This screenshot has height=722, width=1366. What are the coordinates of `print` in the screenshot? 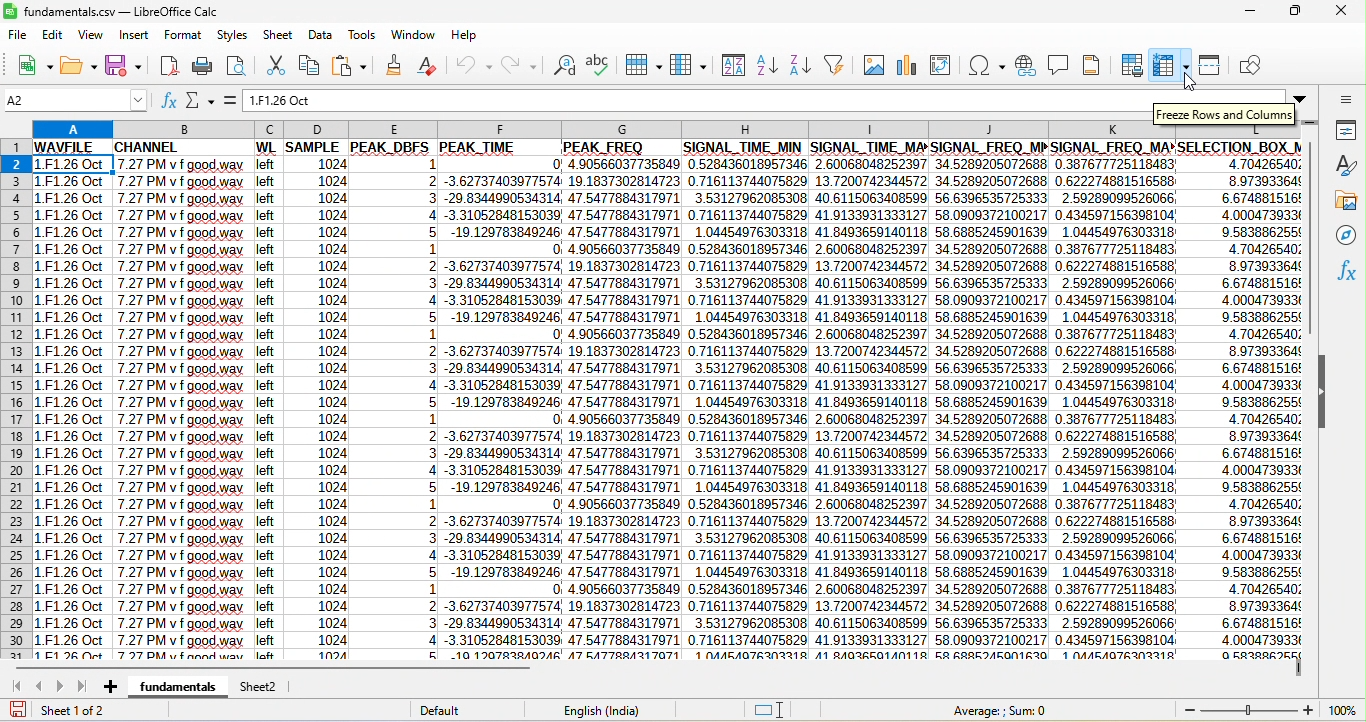 It's located at (205, 66).